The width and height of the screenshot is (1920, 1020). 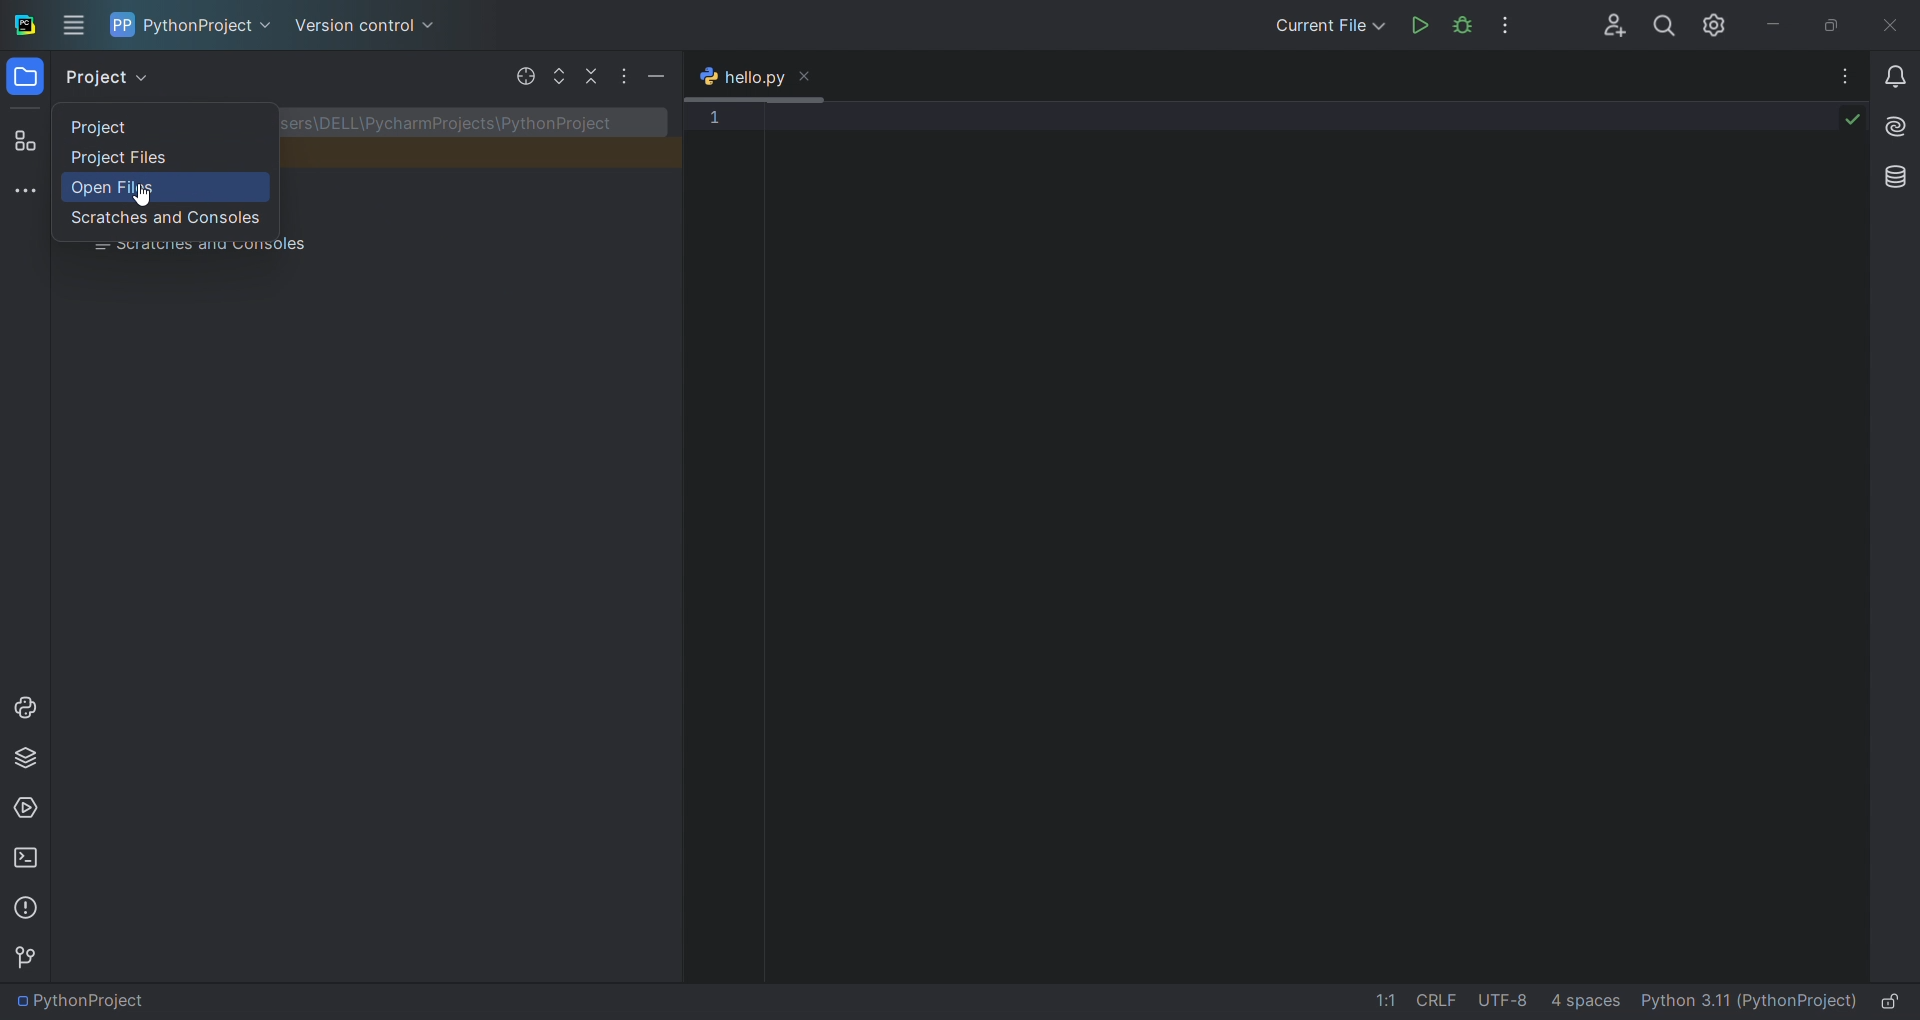 What do you see at coordinates (1420, 28) in the screenshot?
I see `run` at bounding box center [1420, 28].